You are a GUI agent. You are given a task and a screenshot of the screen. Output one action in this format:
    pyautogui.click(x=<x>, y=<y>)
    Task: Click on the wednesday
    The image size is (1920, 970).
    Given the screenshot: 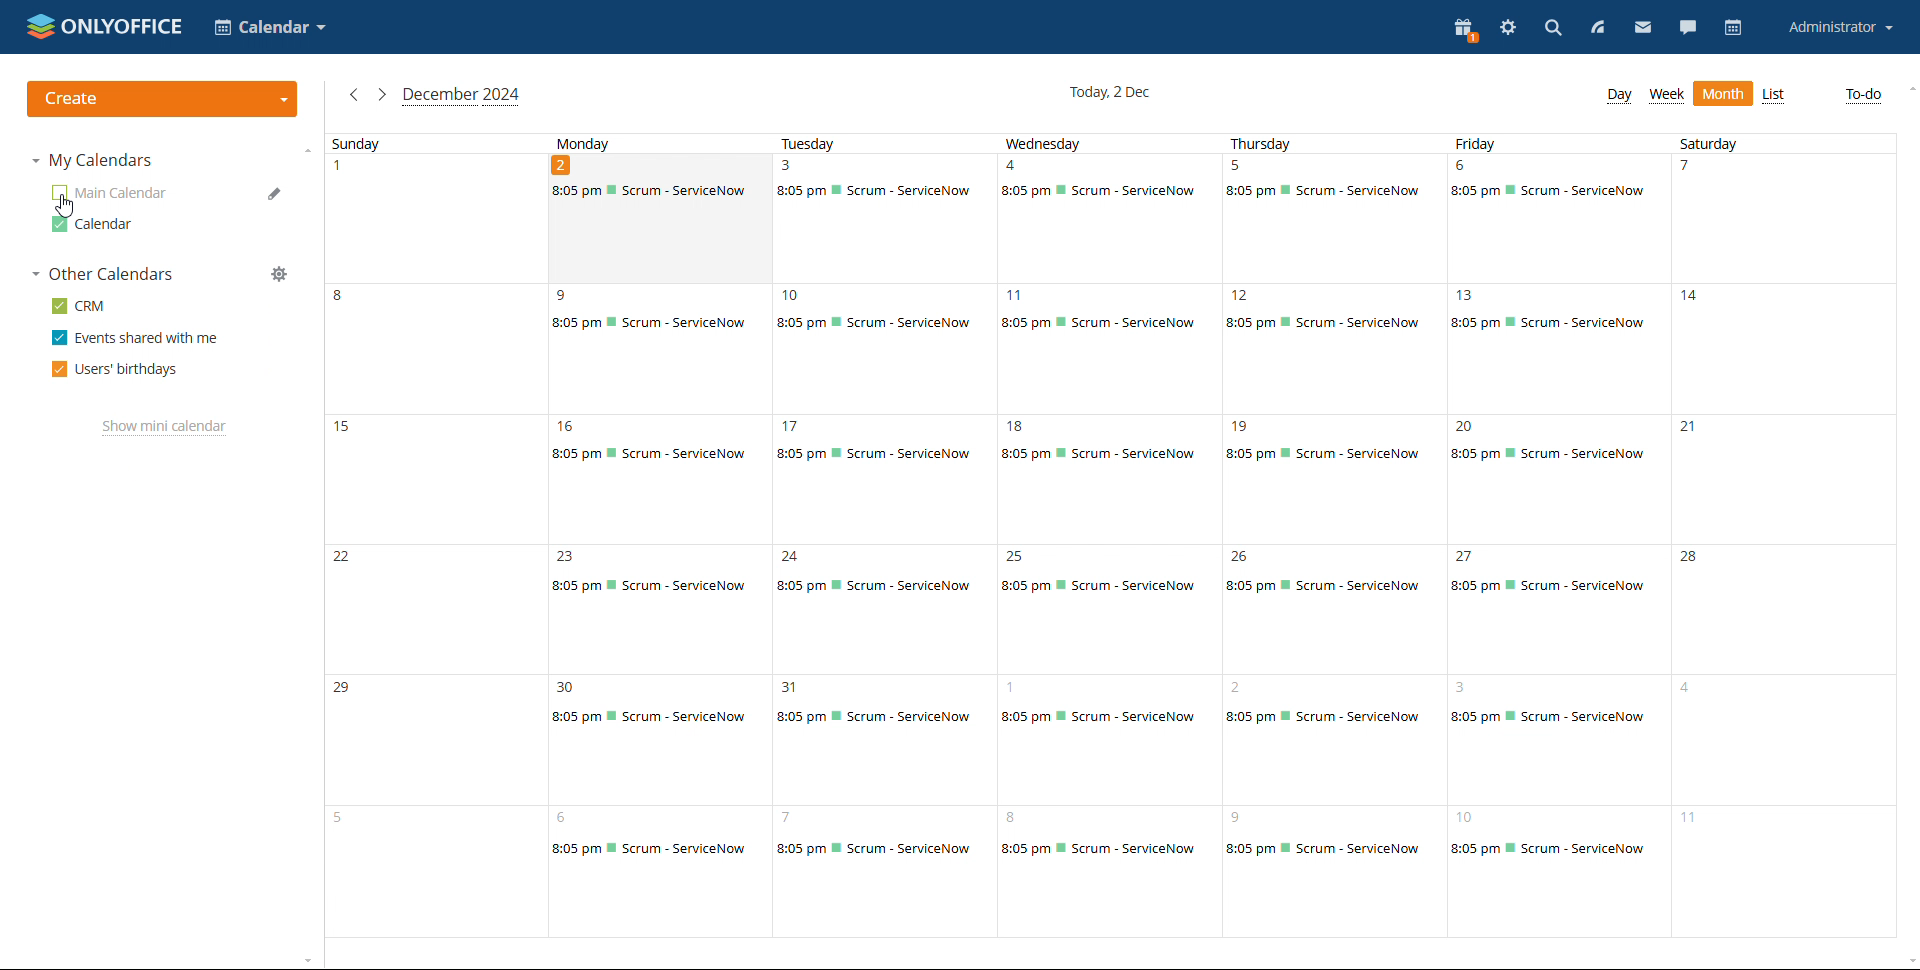 What is the action you would take?
    pyautogui.click(x=1110, y=535)
    